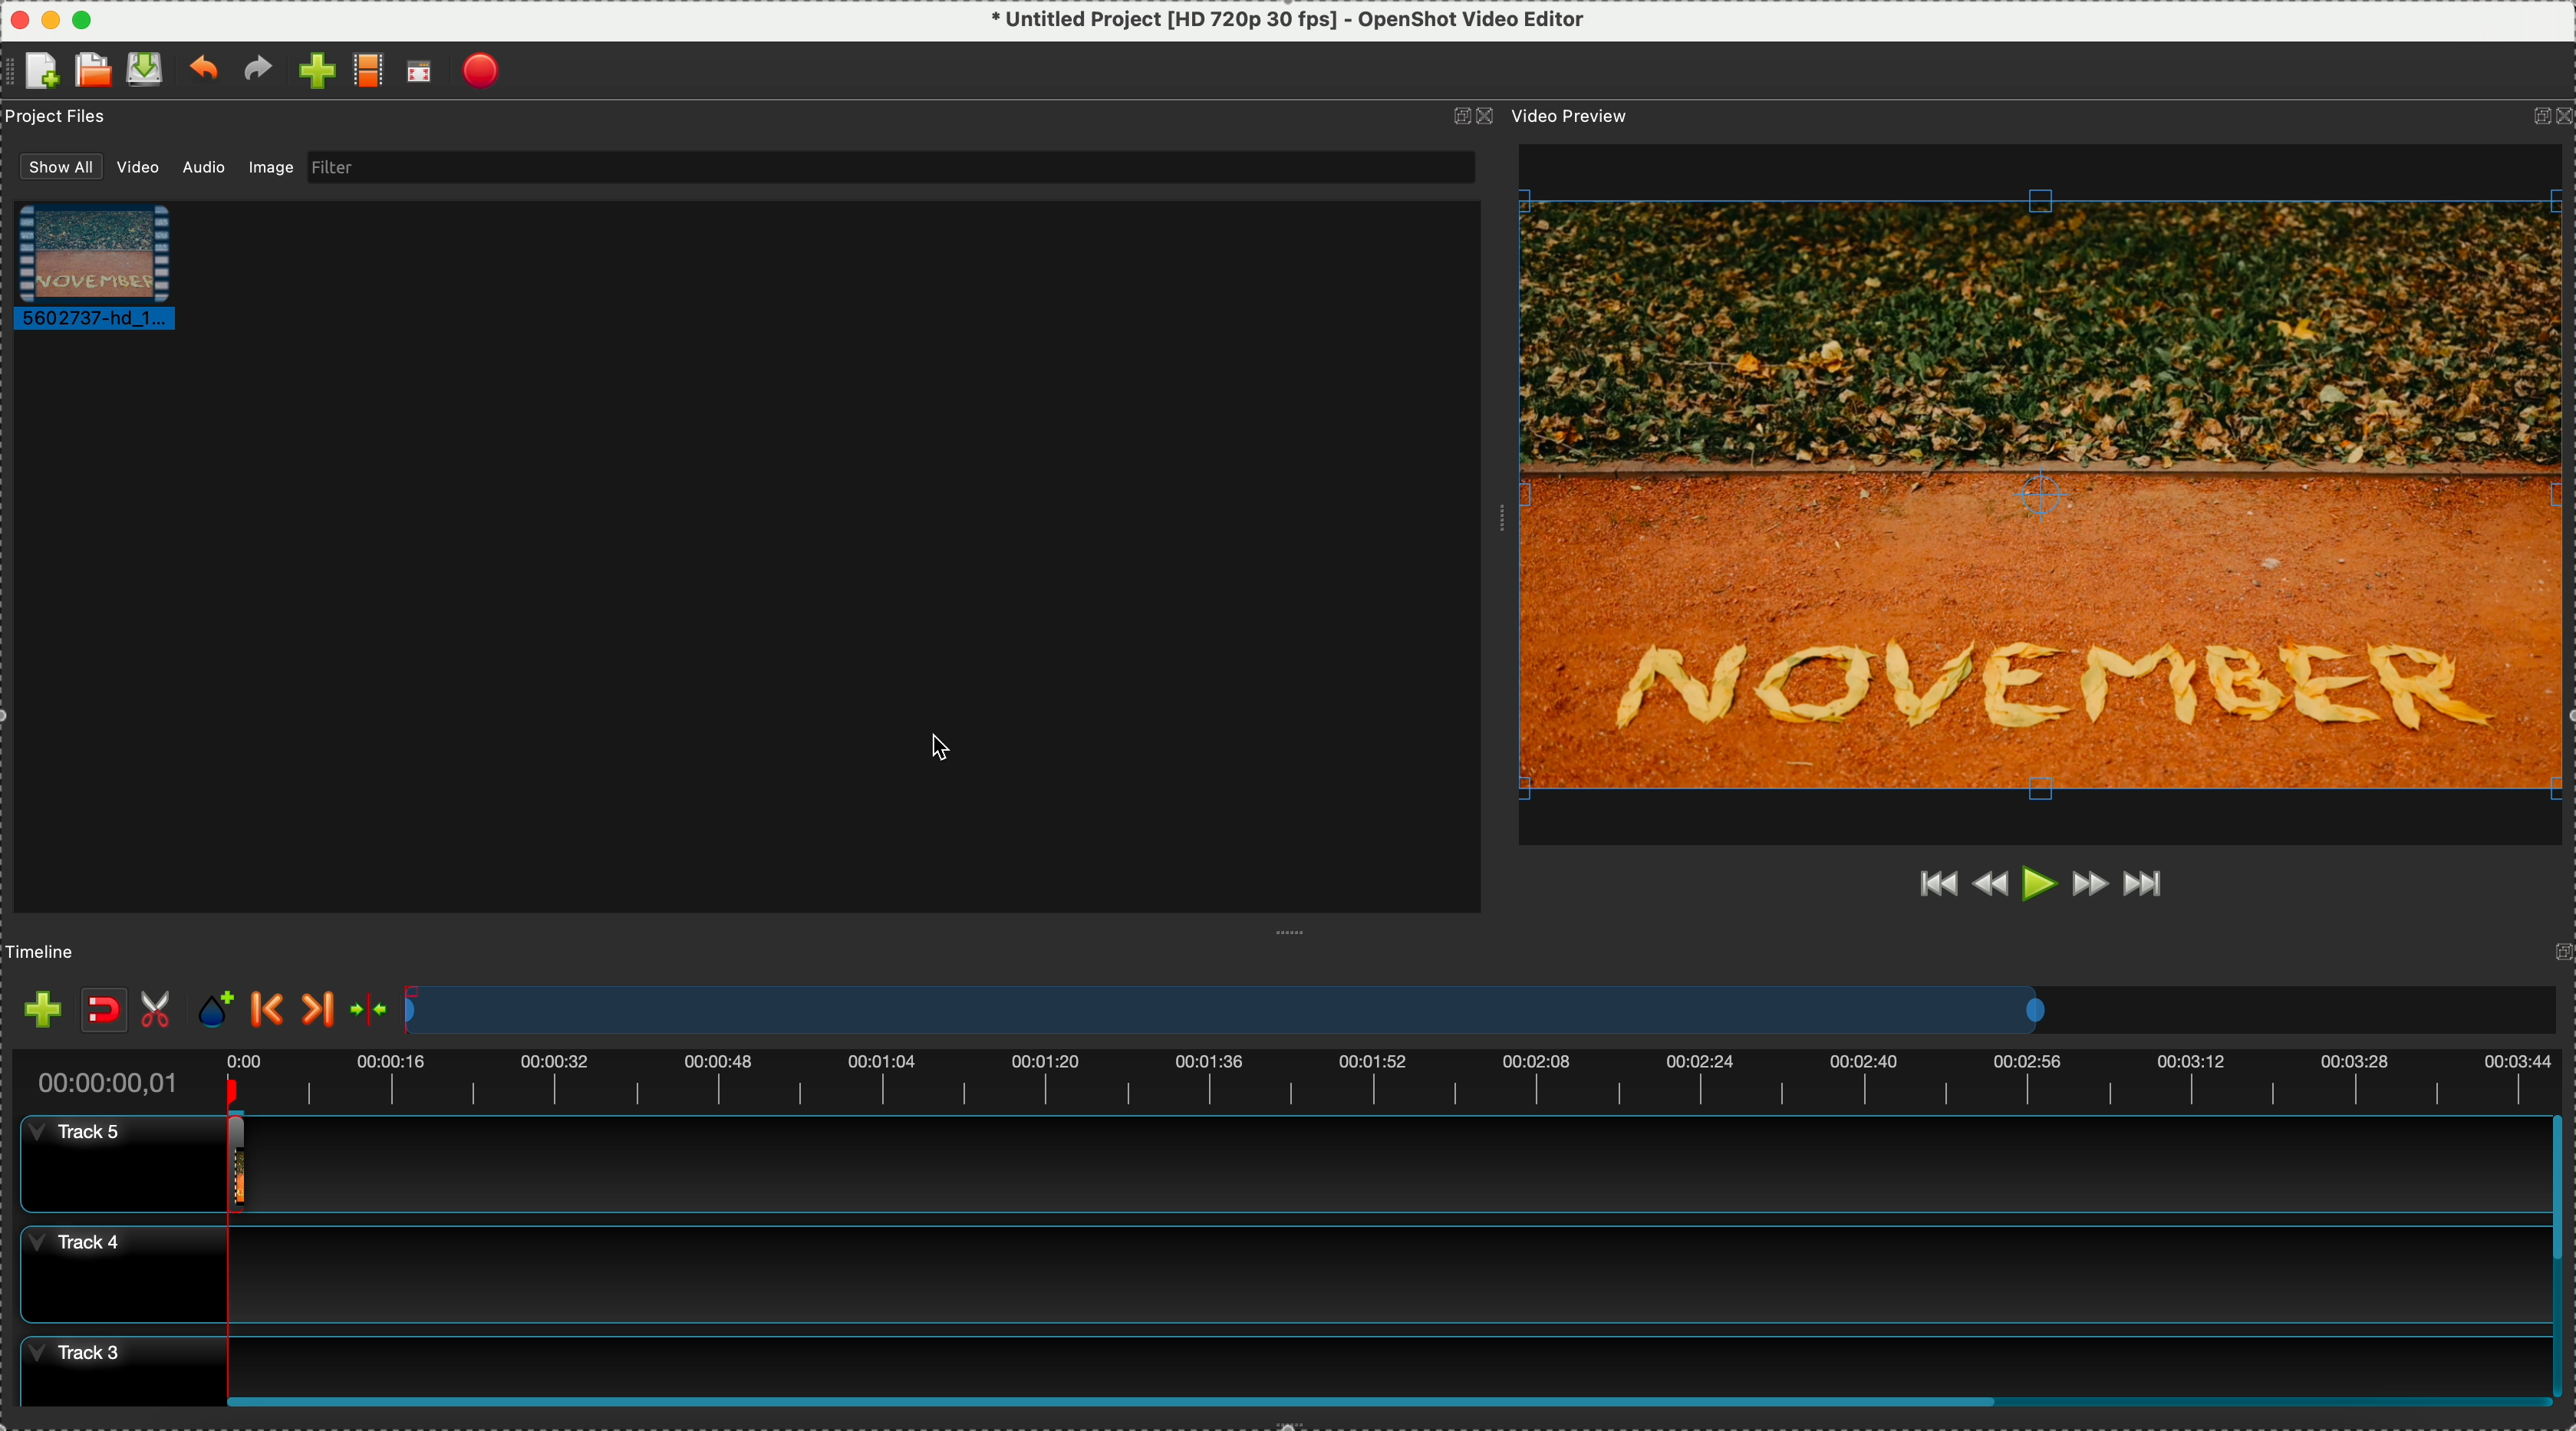 Image resolution: width=2576 pixels, height=1431 pixels. Describe the element at coordinates (1289, 20) in the screenshot. I see `* Untitled Project [HD 720p 30 fps] - OpenShot Video Editor` at that location.